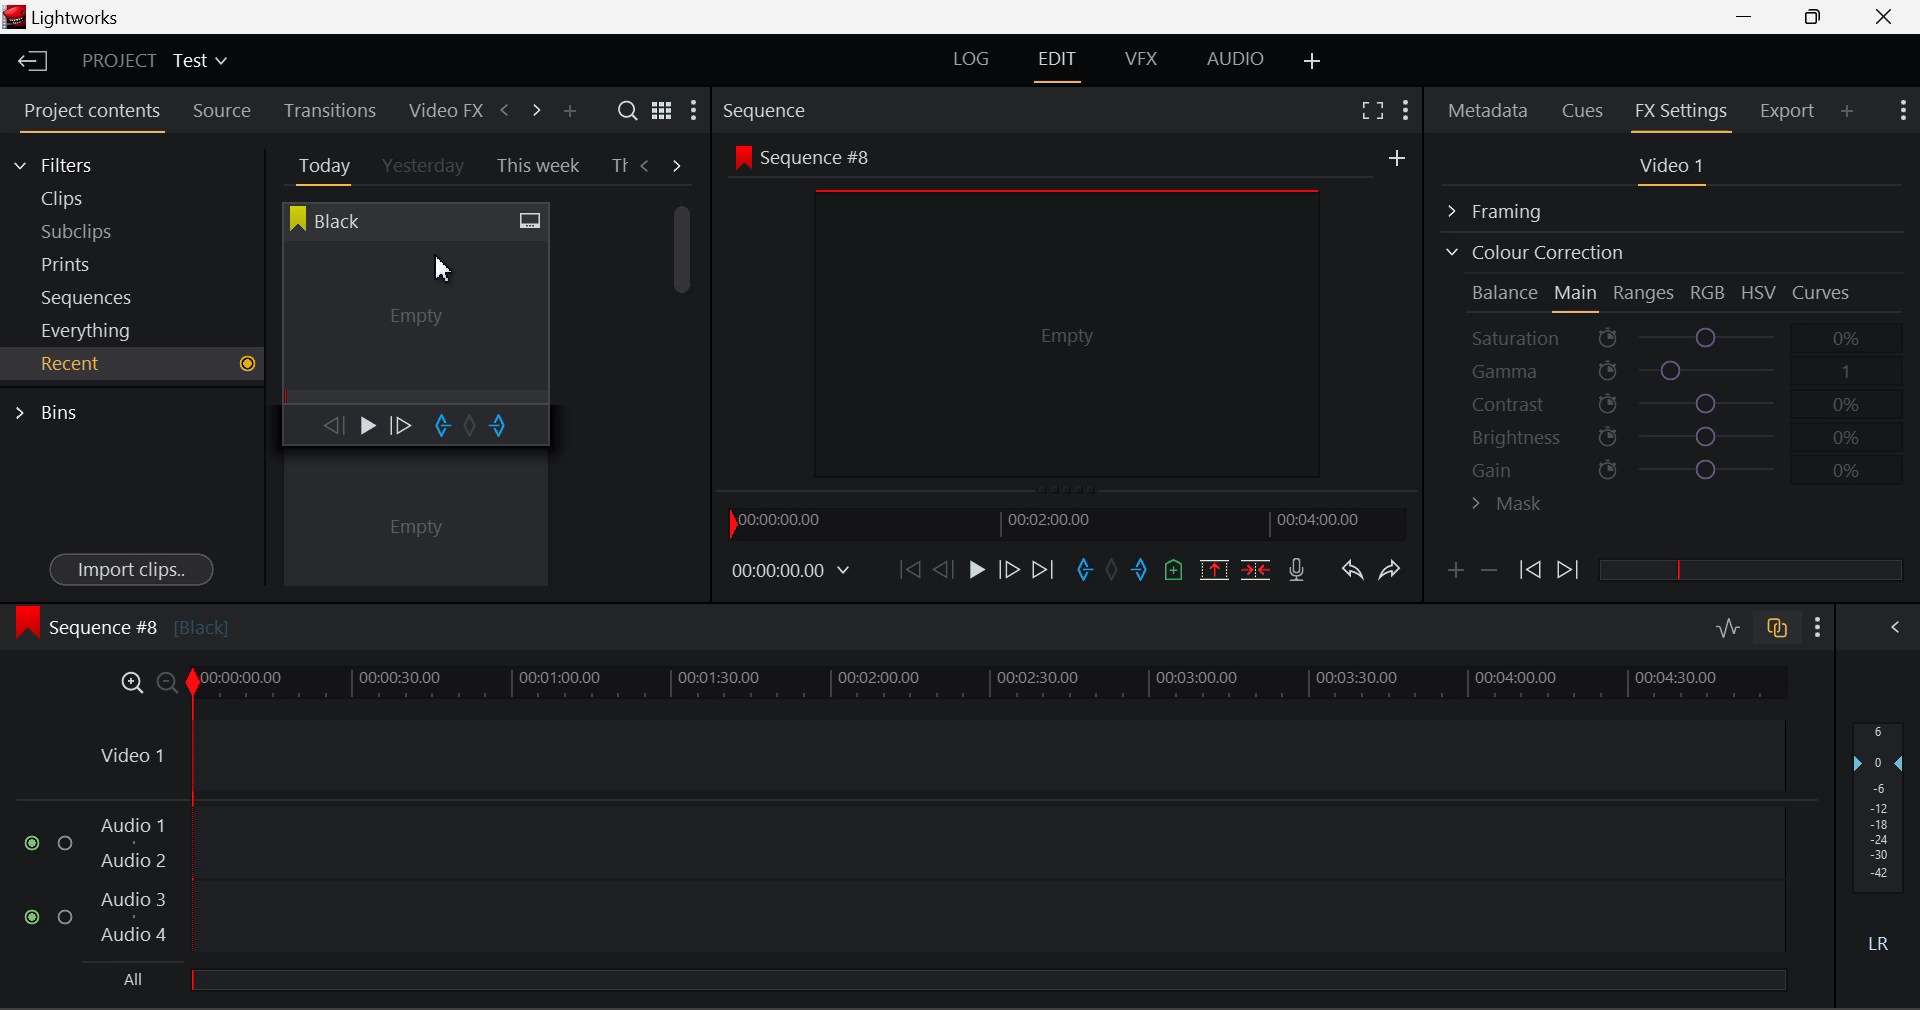 The height and width of the screenshot is (1010, 1920). What do you see at coordinates (1142, 571) in the screenshot?
I see `Mark Out` at bounding box center [1142, 571].